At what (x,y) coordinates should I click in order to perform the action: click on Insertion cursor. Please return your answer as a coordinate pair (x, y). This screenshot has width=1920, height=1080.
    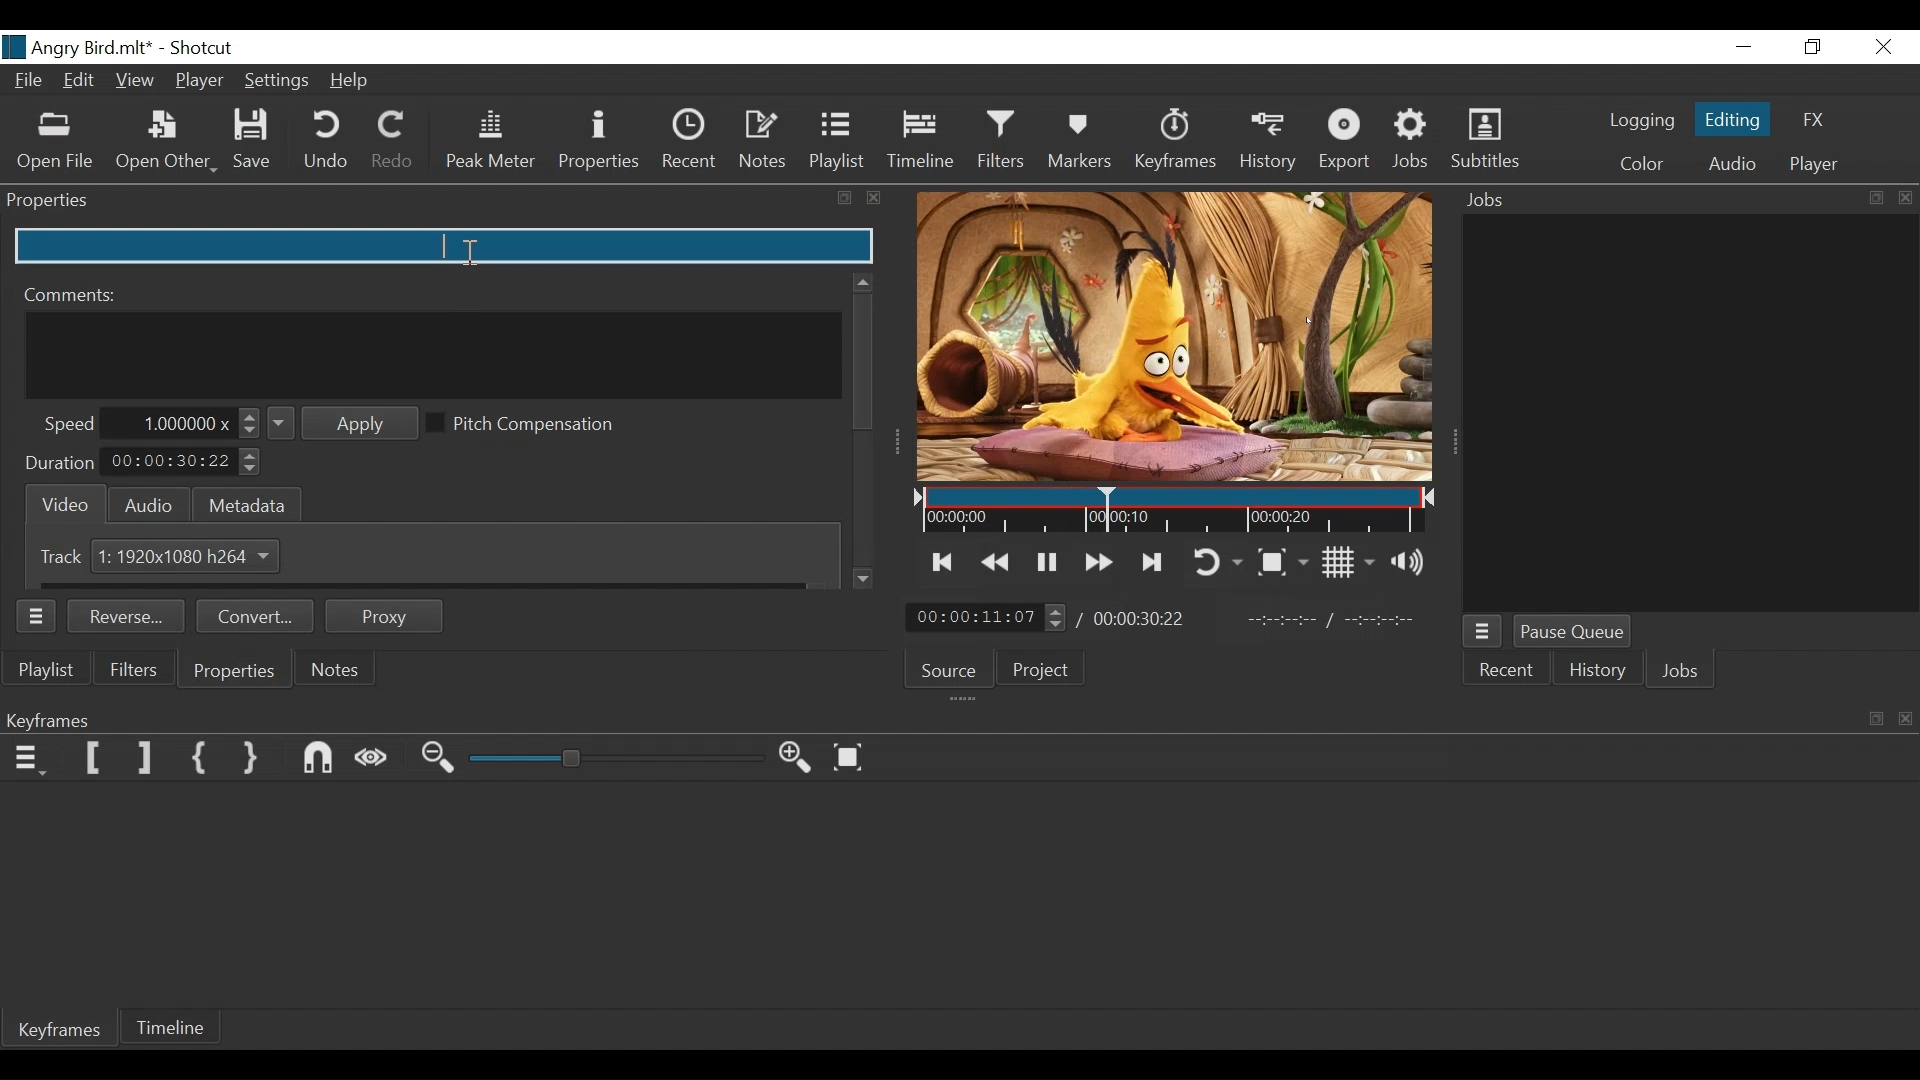
    Looking at the image, I should click on (470, 252).